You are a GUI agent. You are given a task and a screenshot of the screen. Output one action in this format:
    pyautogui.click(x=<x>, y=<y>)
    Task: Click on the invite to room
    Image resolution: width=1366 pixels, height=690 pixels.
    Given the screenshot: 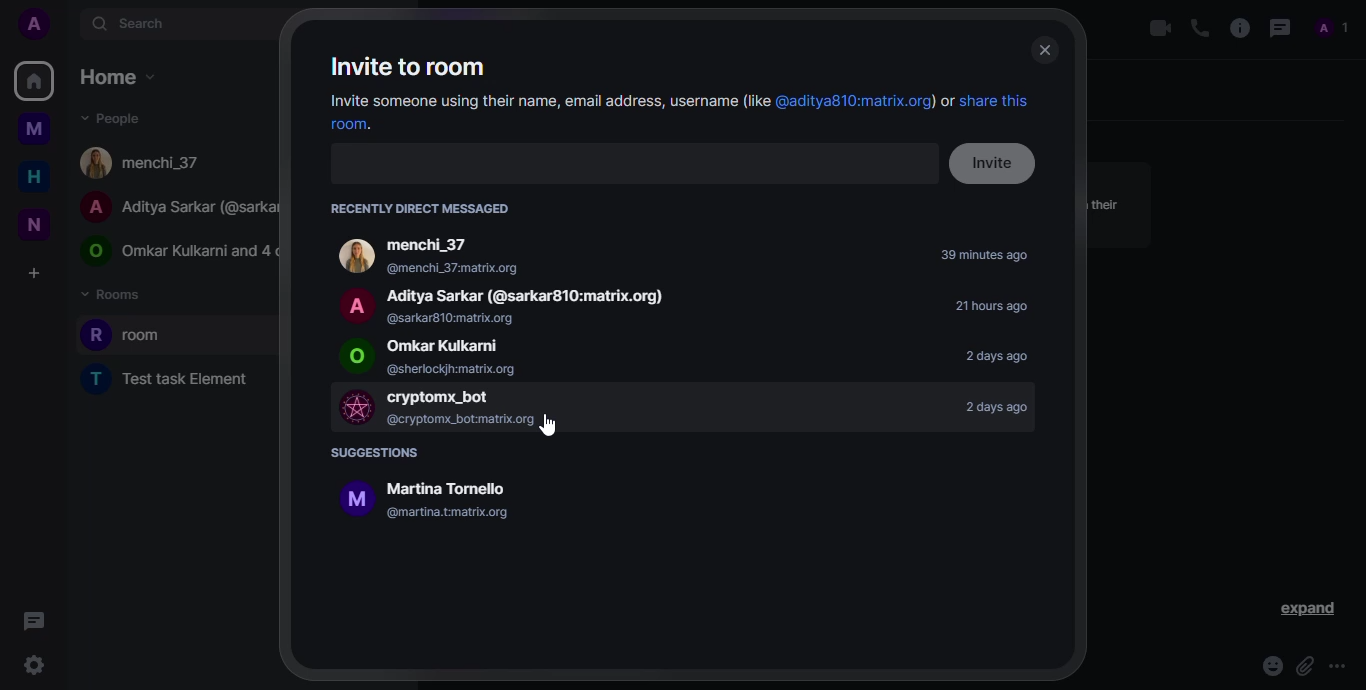 What is the action you would take?
    pyautogui.click(x=407, y=66)
    